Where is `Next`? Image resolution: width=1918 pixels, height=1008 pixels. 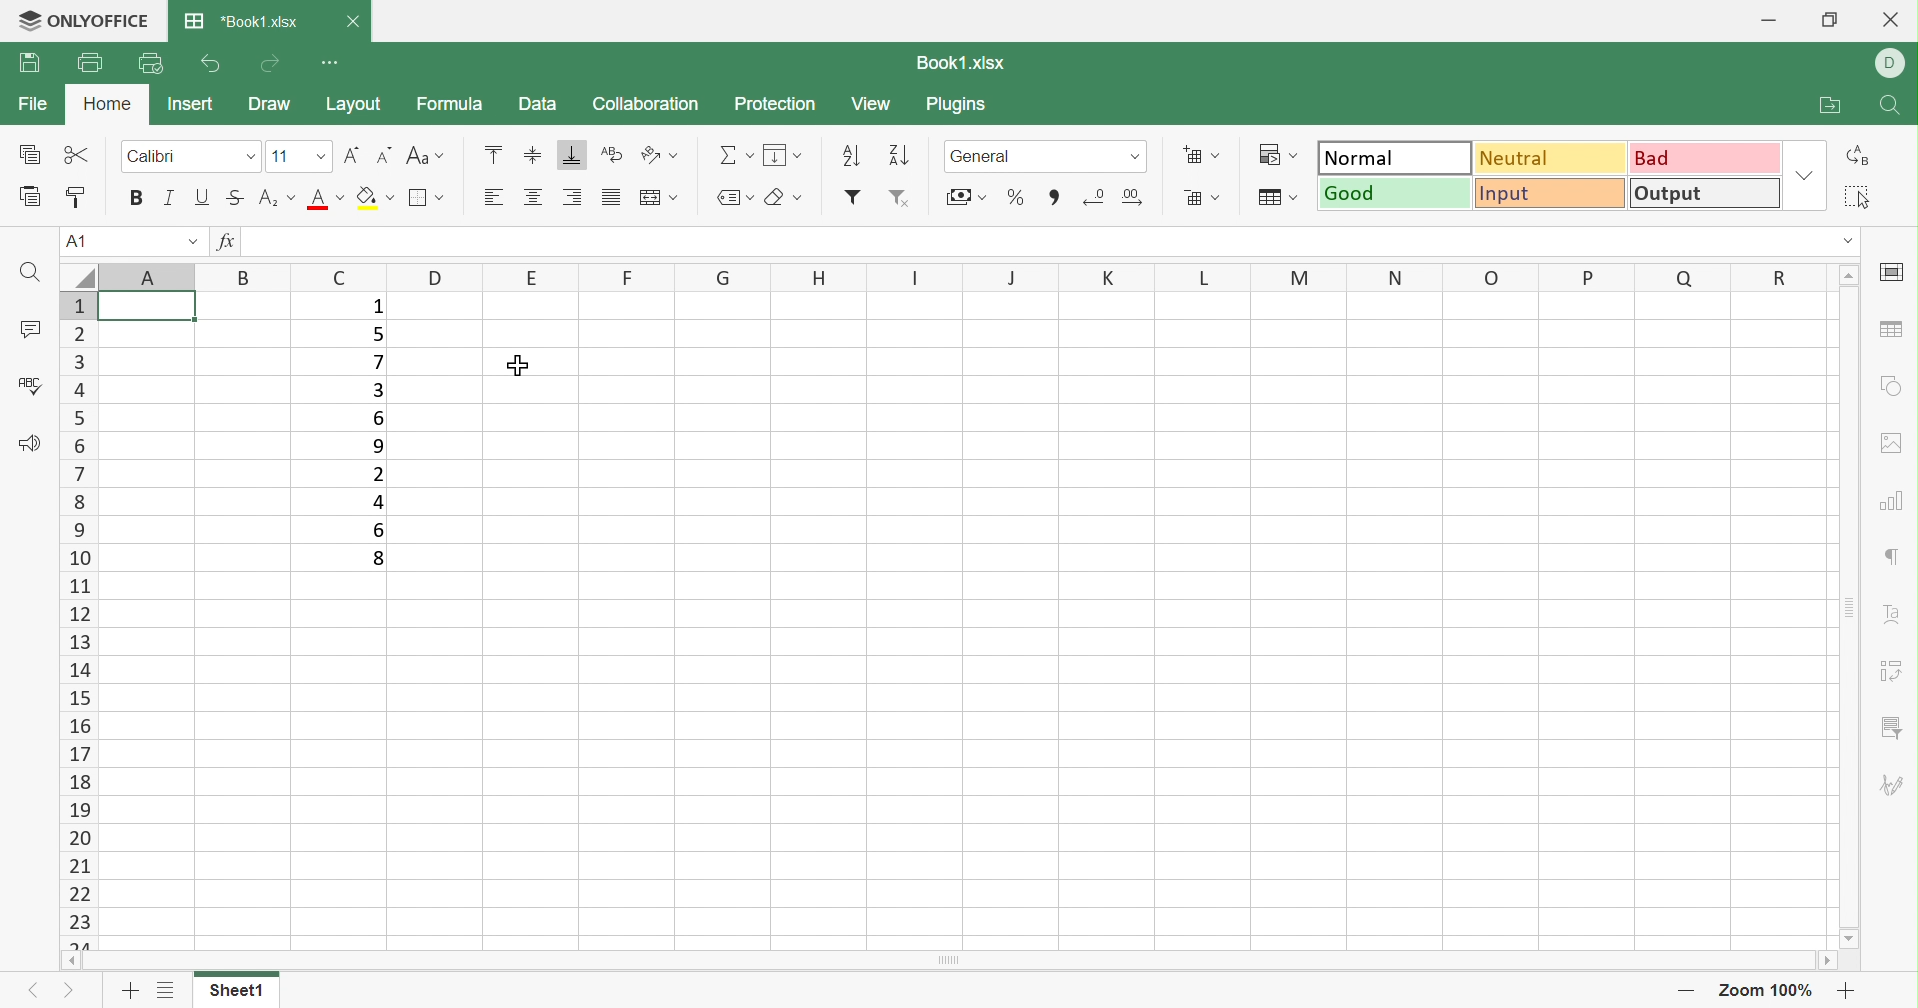 Next is located at coordinates (71, 991).